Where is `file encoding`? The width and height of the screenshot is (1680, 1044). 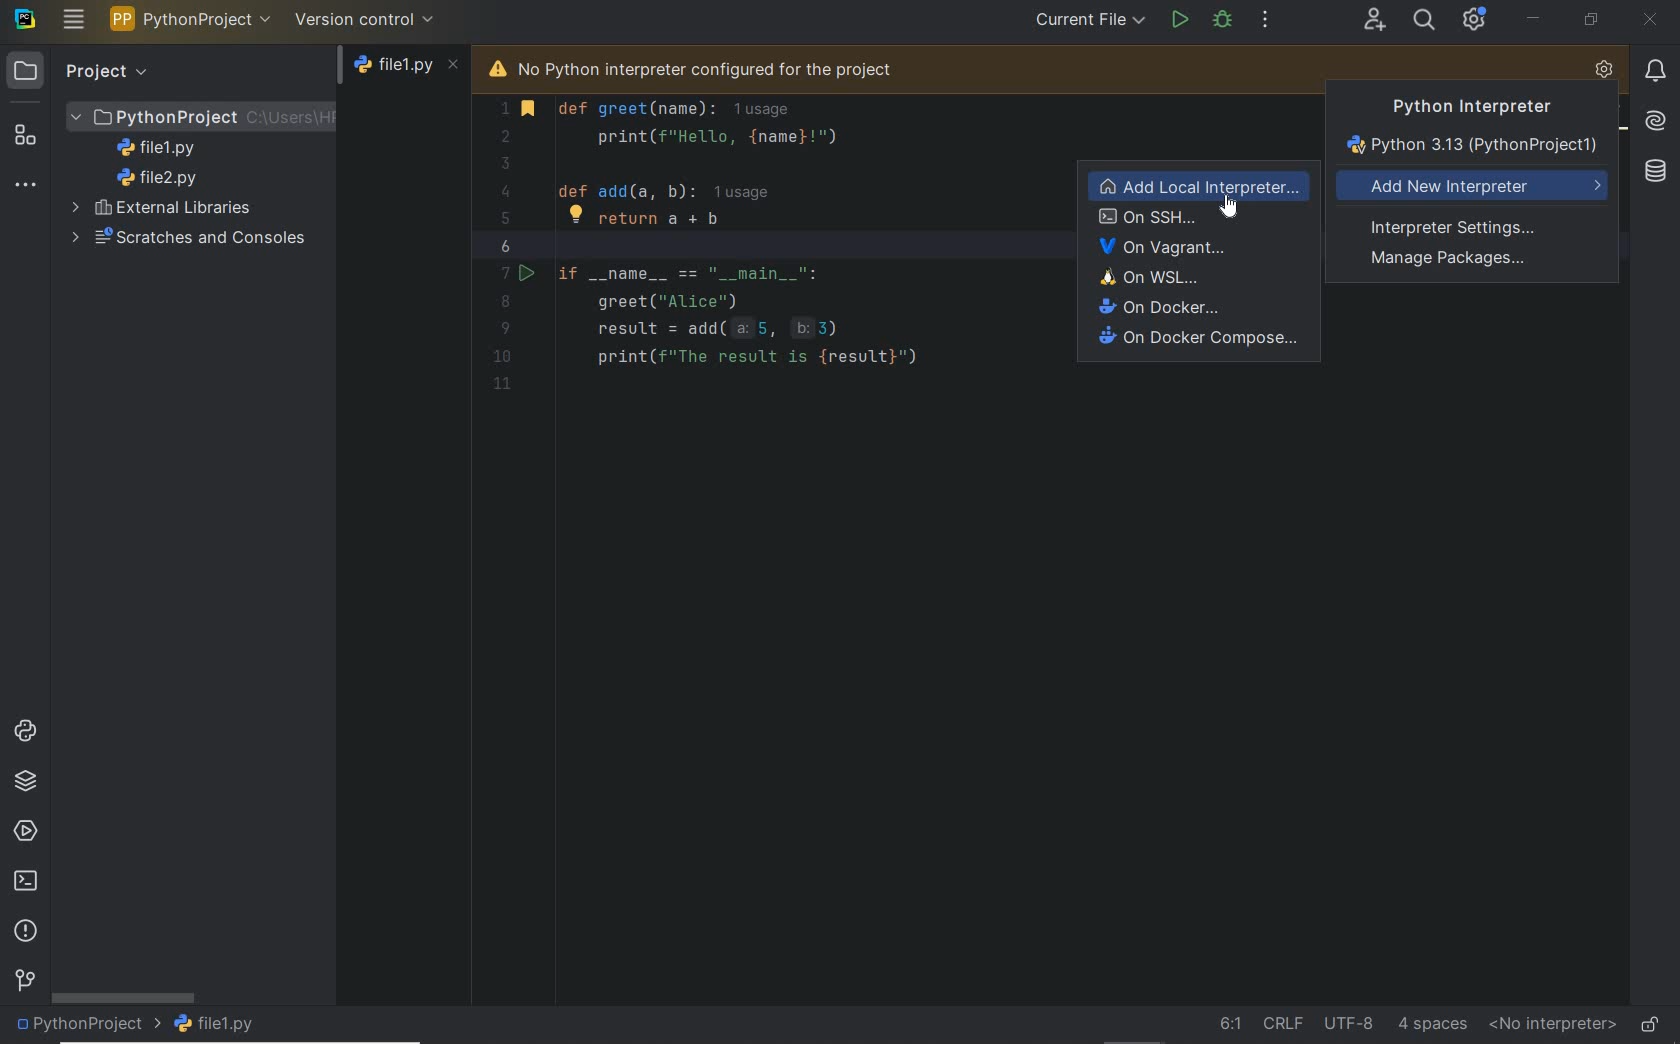
file encoding is located at coordinates (1348, 1021).